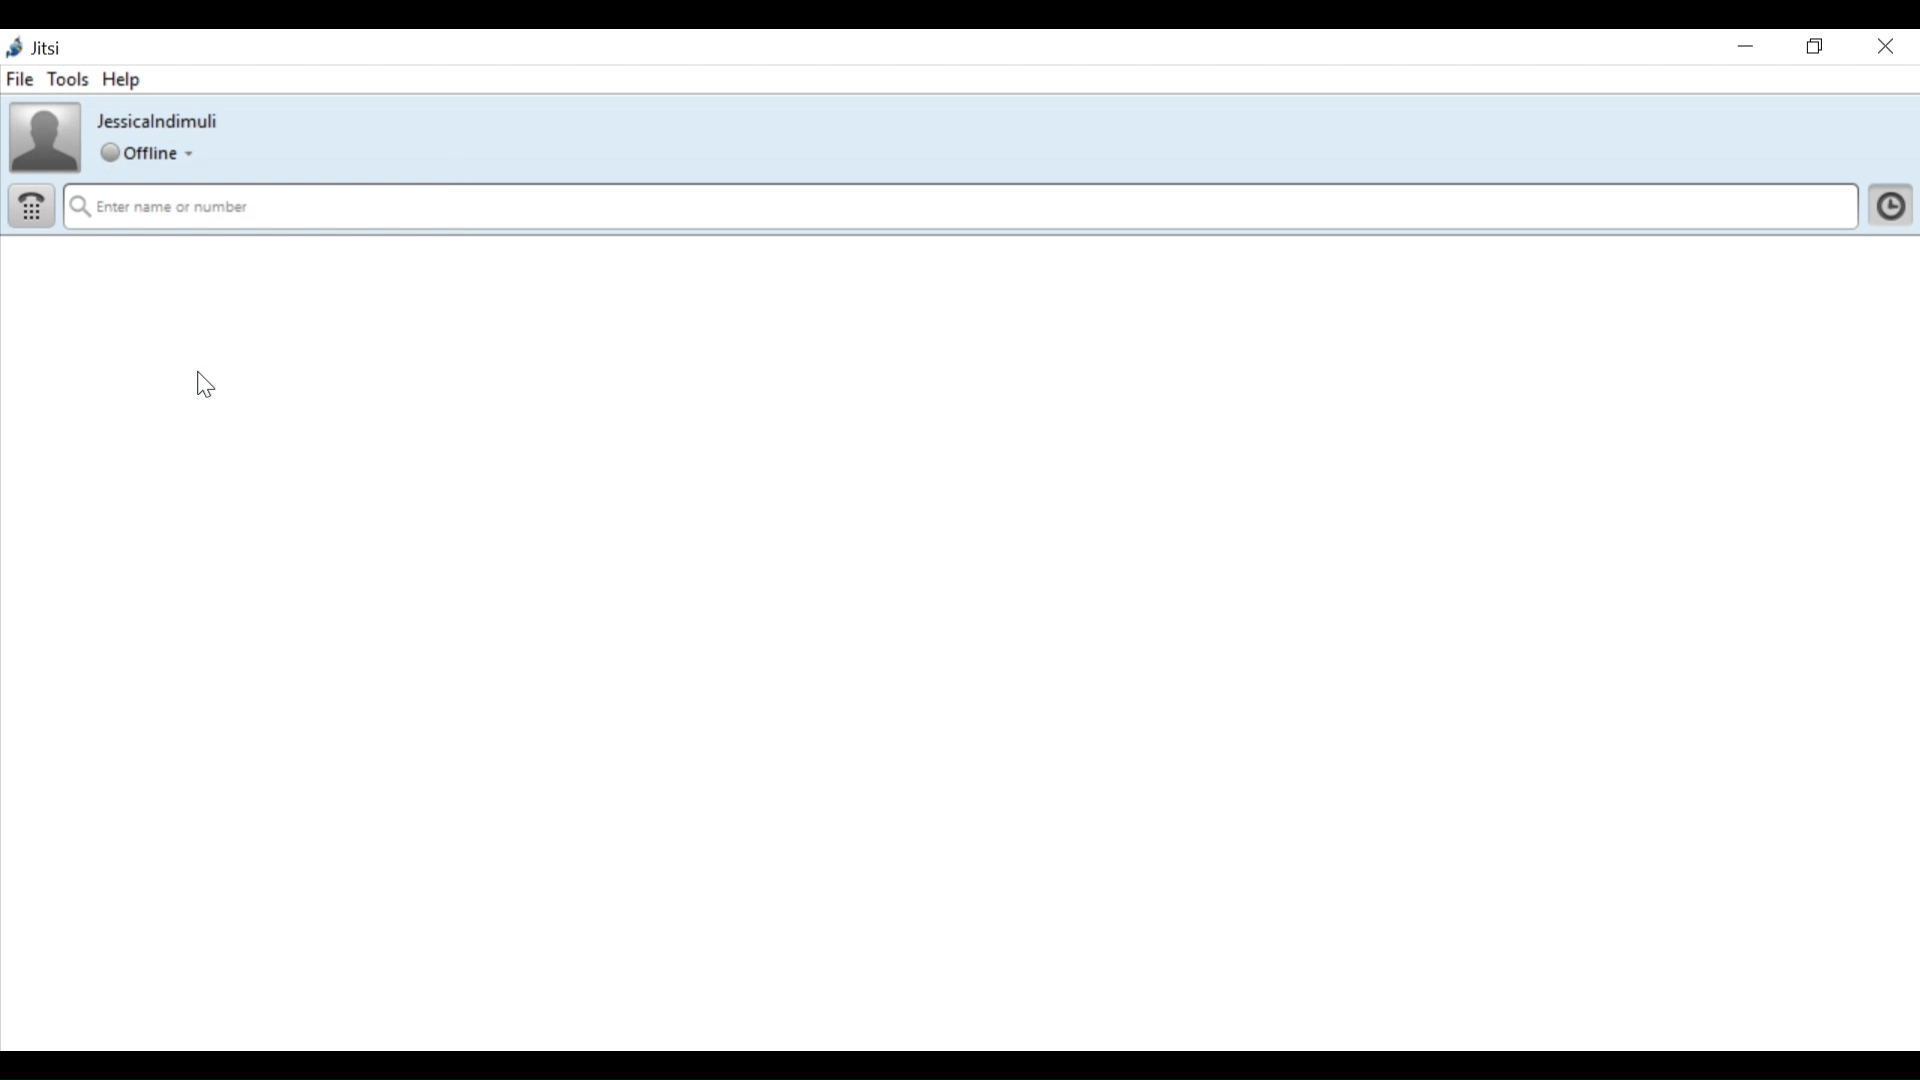 This screenshot has height=1080, width=1920. Describe the element at coordinates (43, 136) in the screenshot. I see `Profile Picture` at that location.